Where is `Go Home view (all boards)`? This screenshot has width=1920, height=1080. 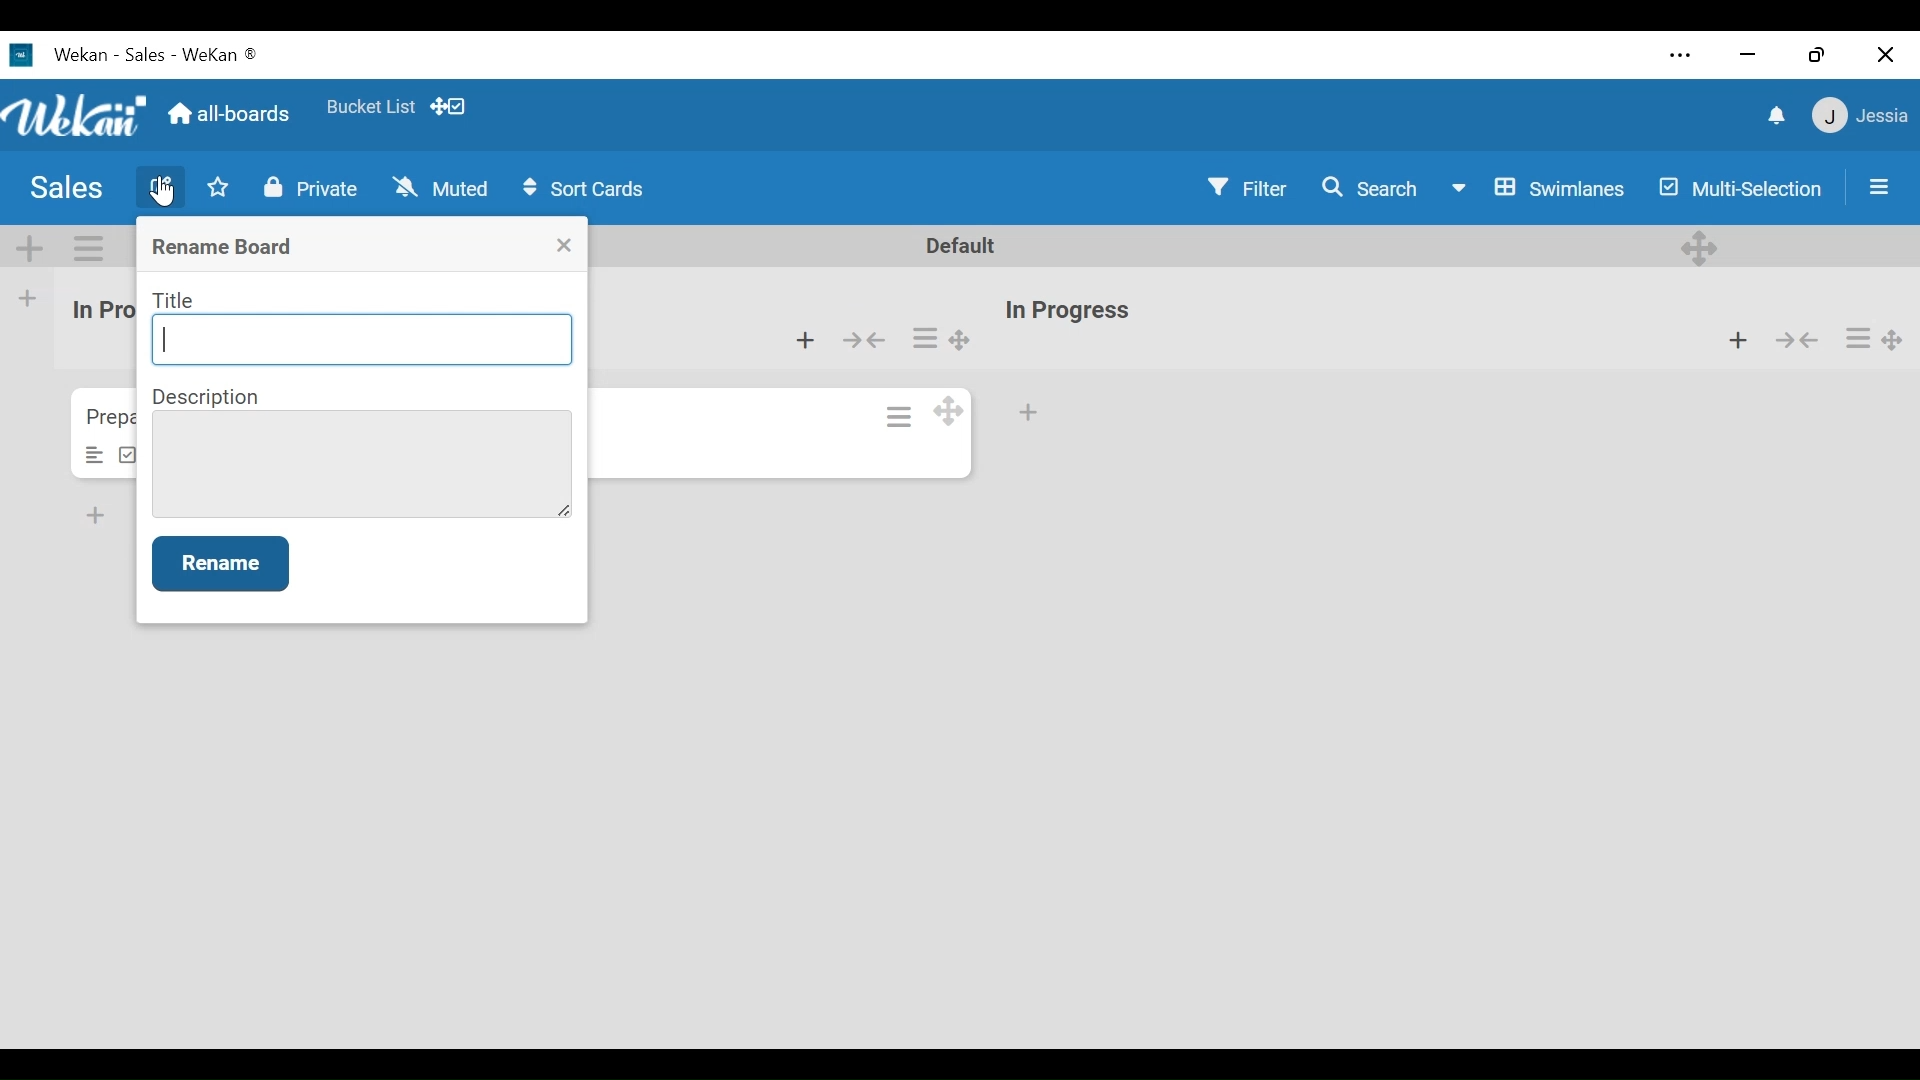 Go Home view (all boards) is located at coordinates (232, 111).